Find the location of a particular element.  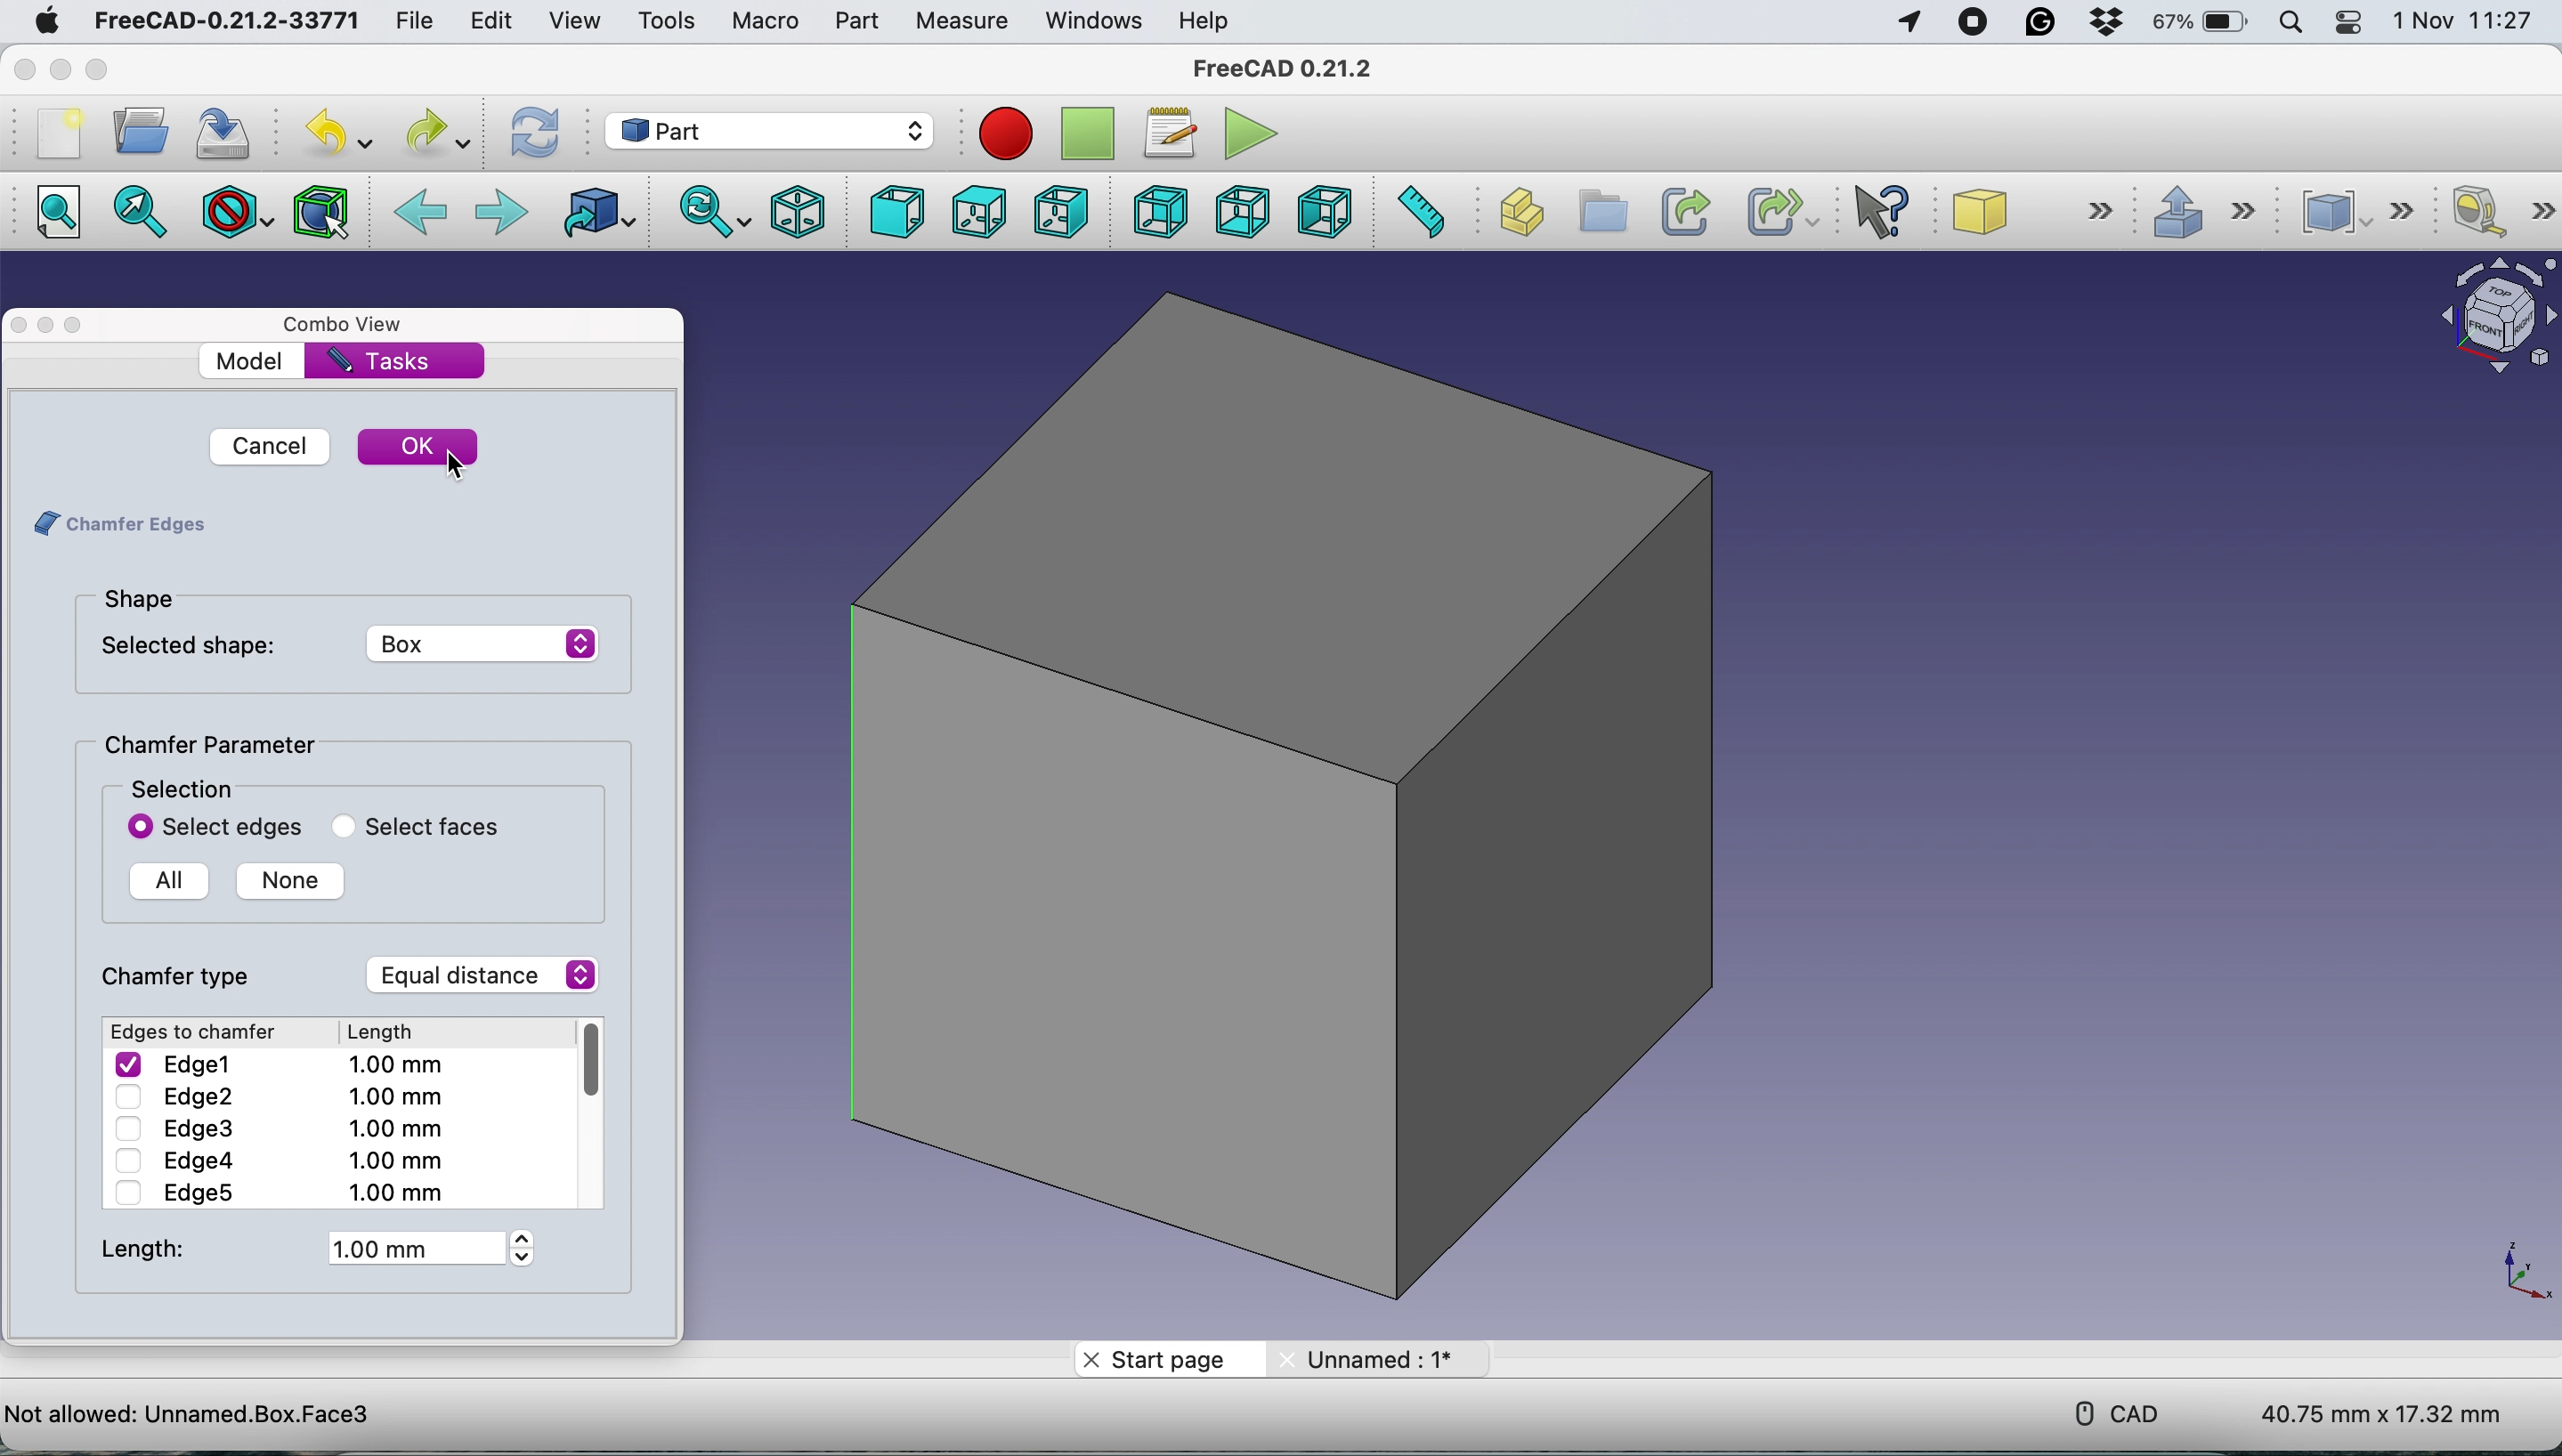

none is located at coordinates (297, 882).